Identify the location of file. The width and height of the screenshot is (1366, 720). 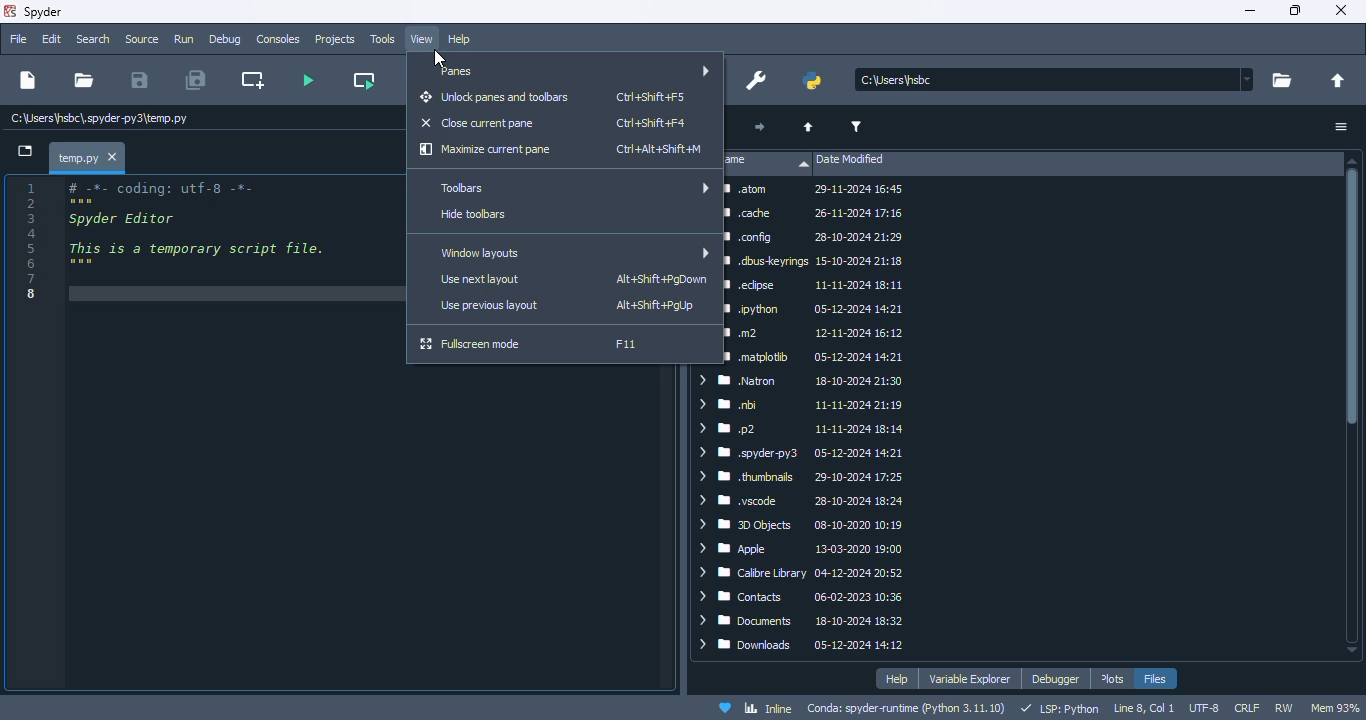
(16, 38).